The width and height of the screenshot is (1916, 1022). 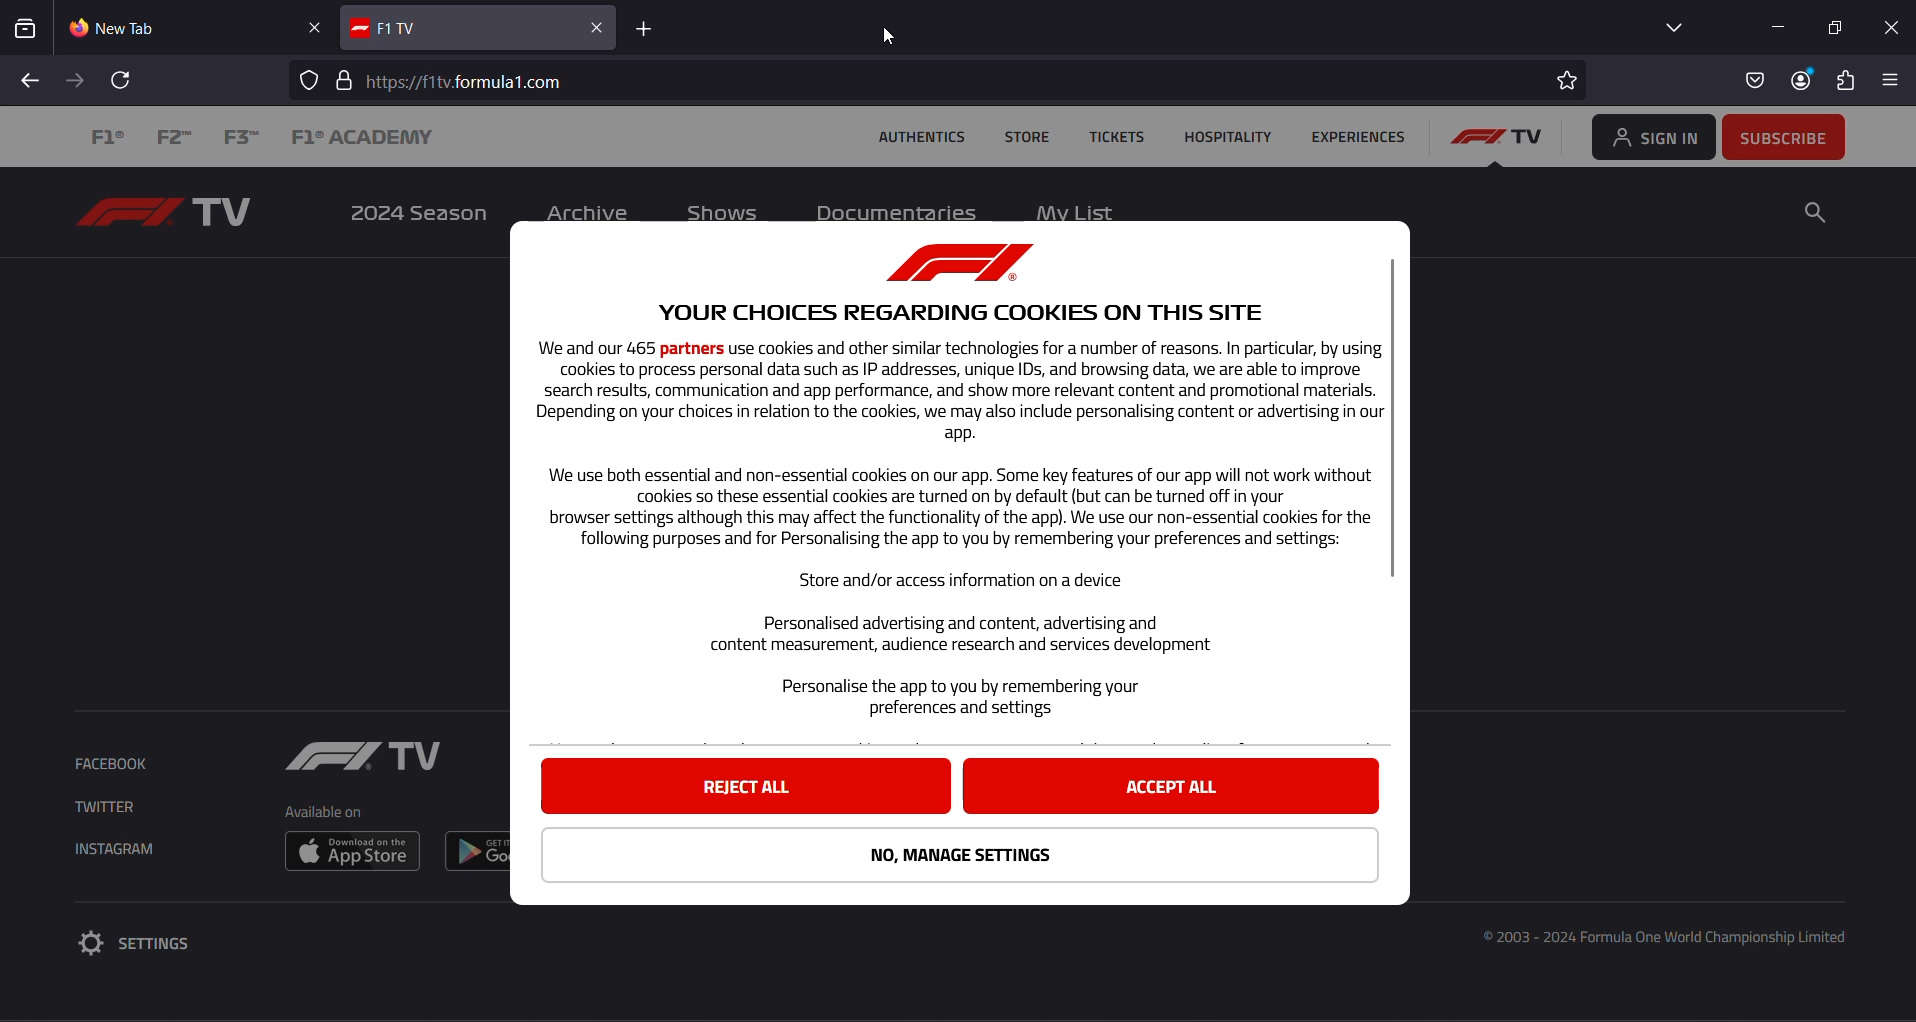 I want to click on close , so click(x=1894, y=29).